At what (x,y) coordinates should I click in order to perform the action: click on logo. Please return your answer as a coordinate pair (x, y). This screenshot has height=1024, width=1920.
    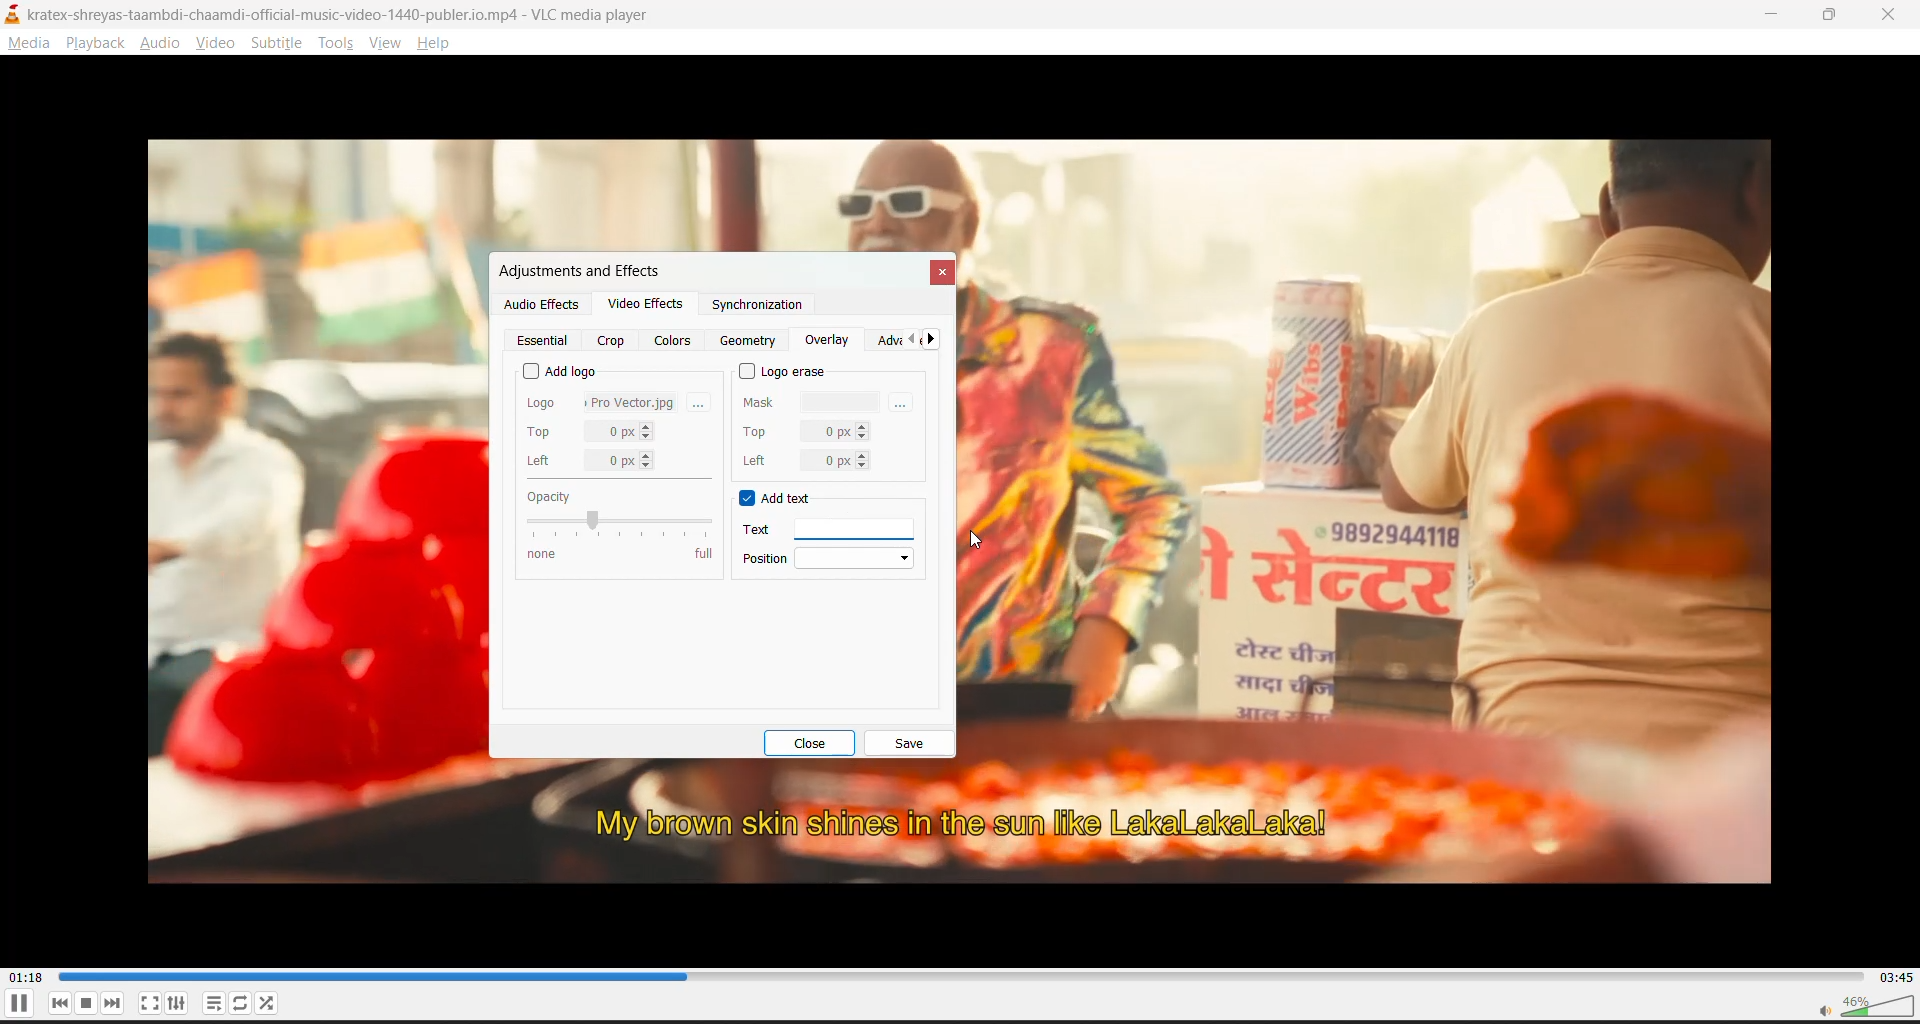
    Looking at the image, I should click on (602, 400).